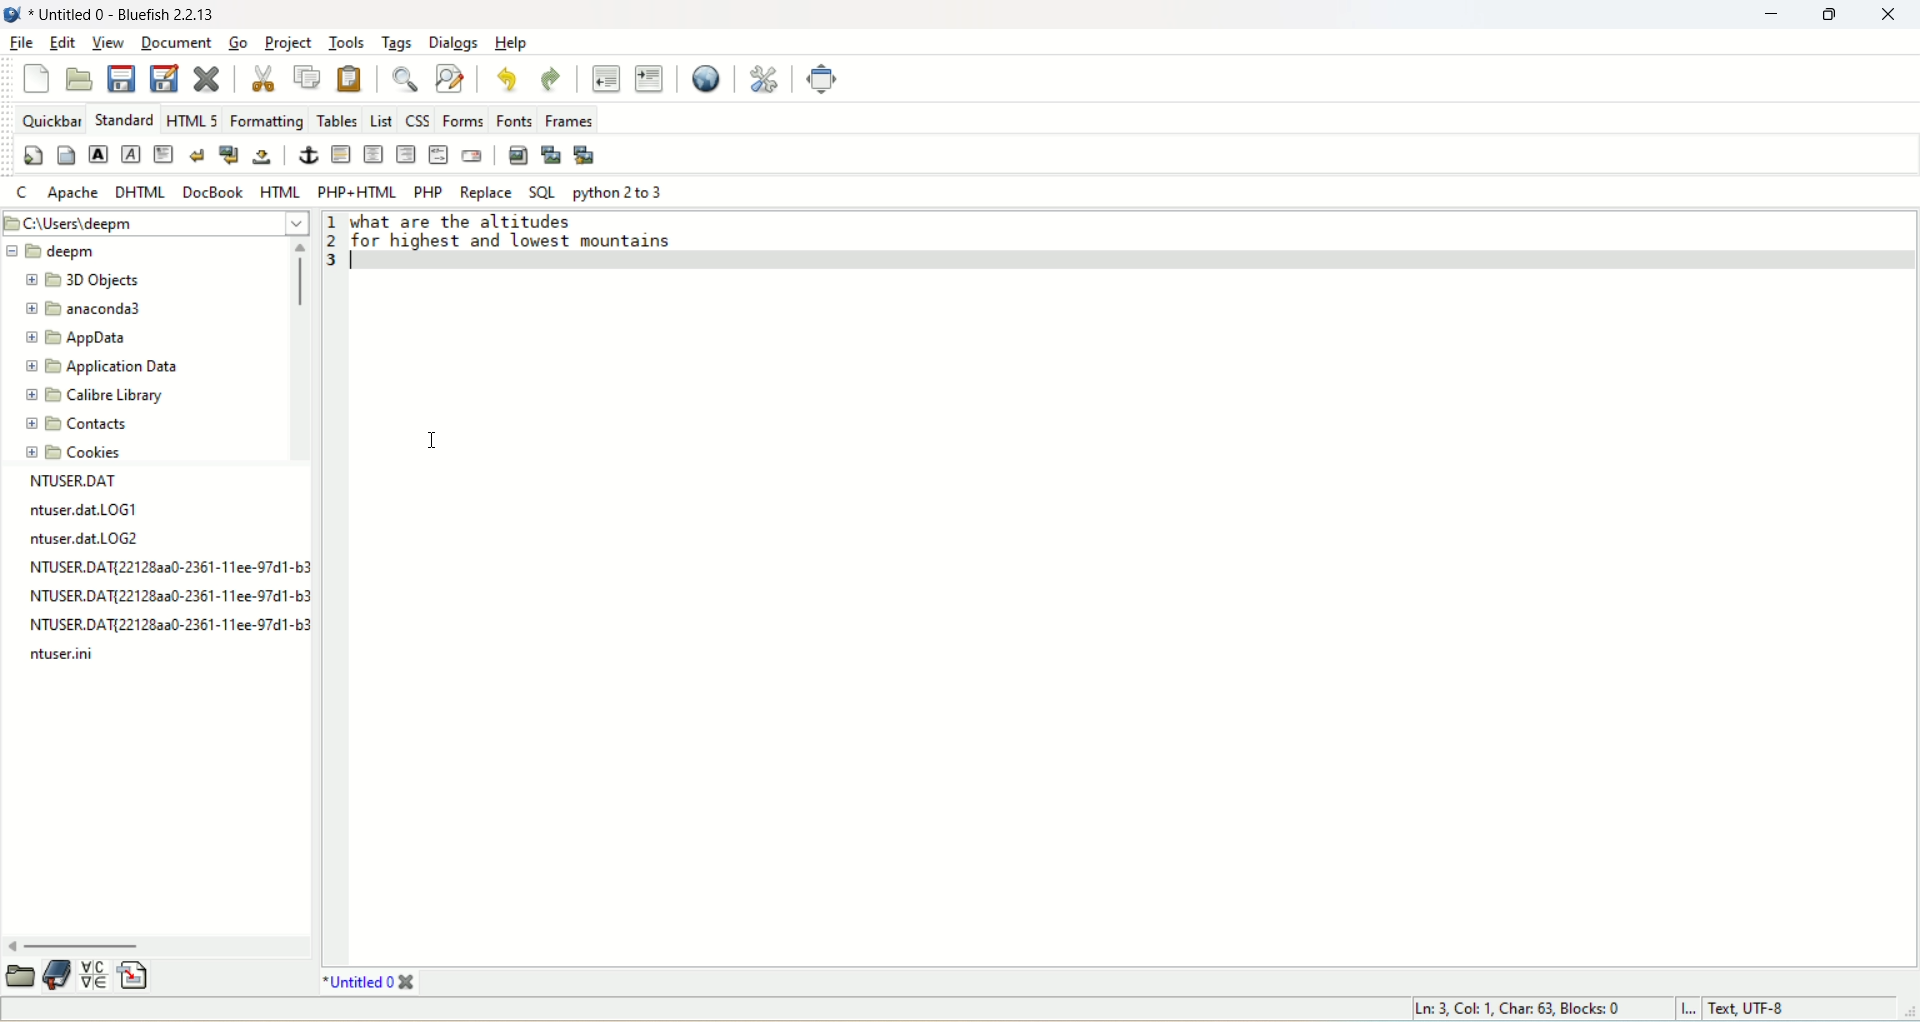 This screenshot has height=1022, width=1920. Describe the element at coordinates (168, 567) in the screenshot. I see `NTUSER.DAT{221282a0-2361-11ee-97d1-b3` at that location.